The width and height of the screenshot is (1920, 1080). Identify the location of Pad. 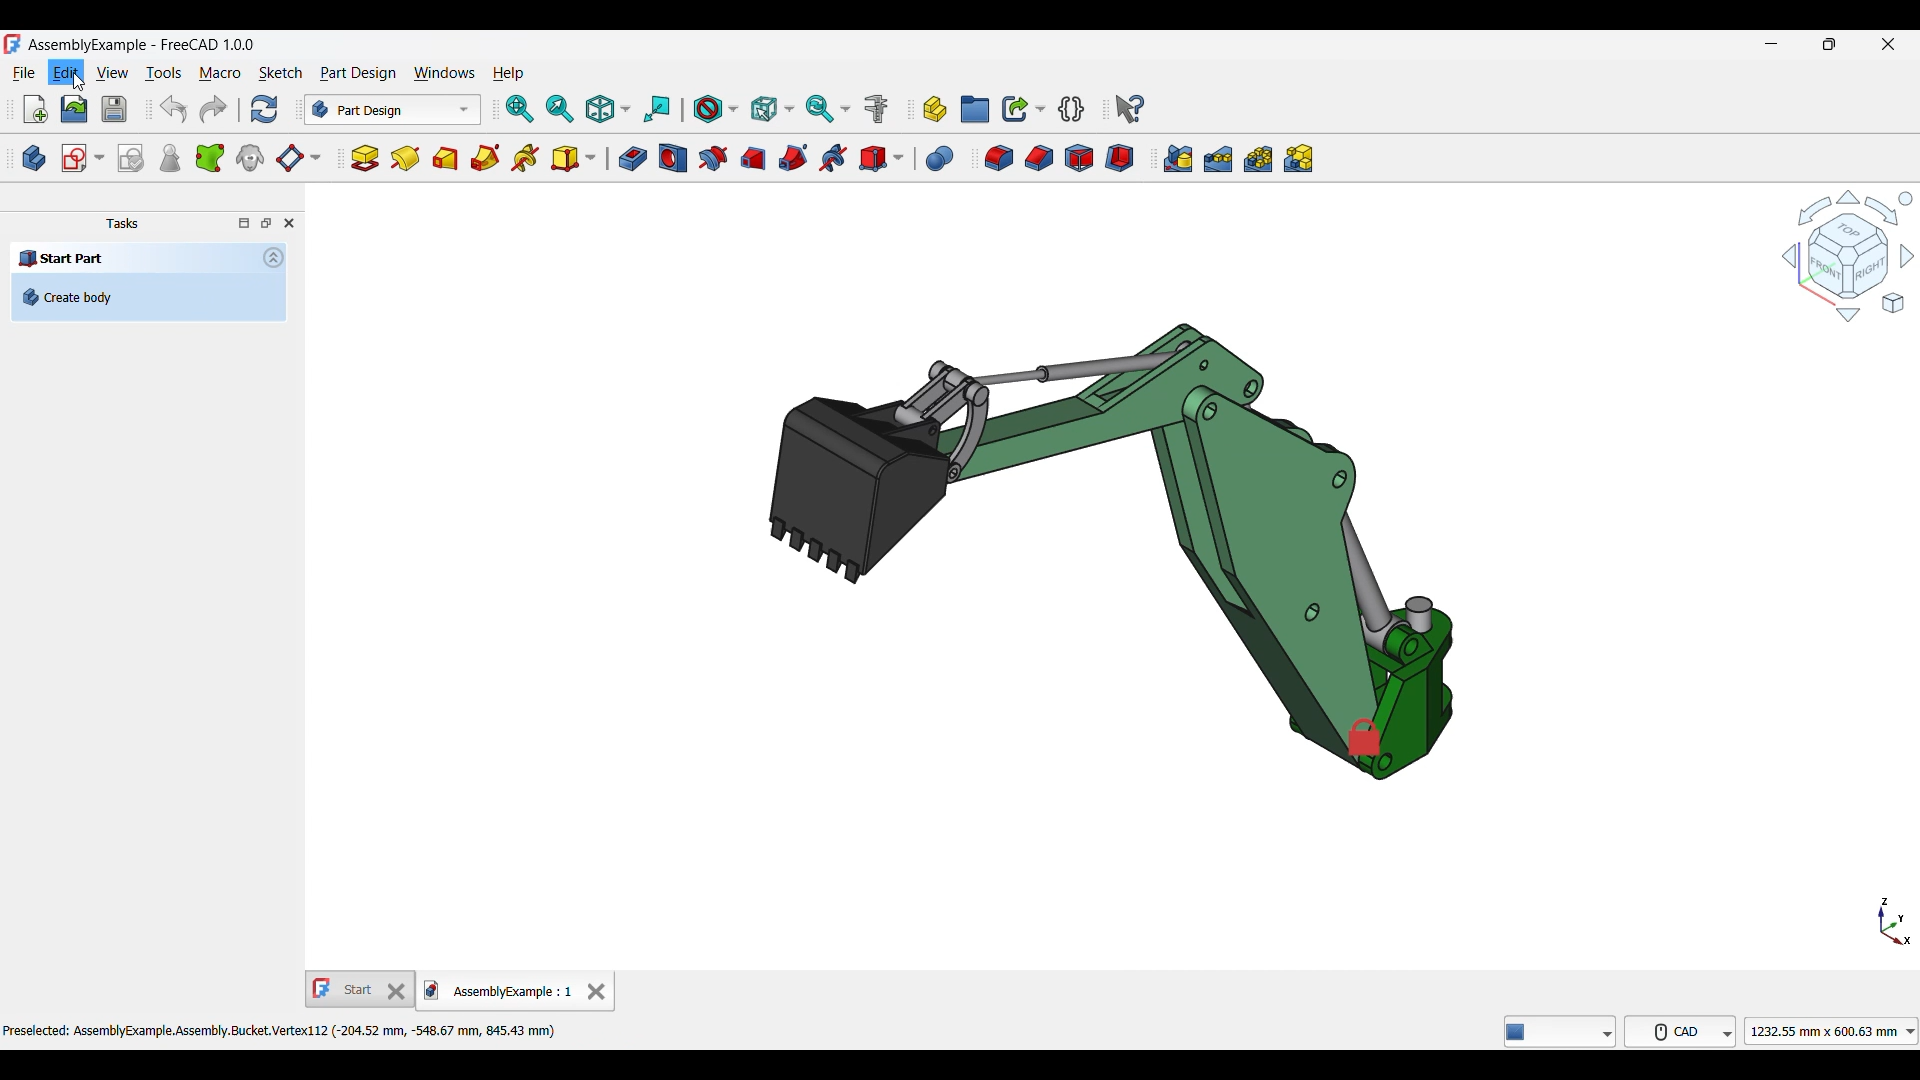
(365, 158).